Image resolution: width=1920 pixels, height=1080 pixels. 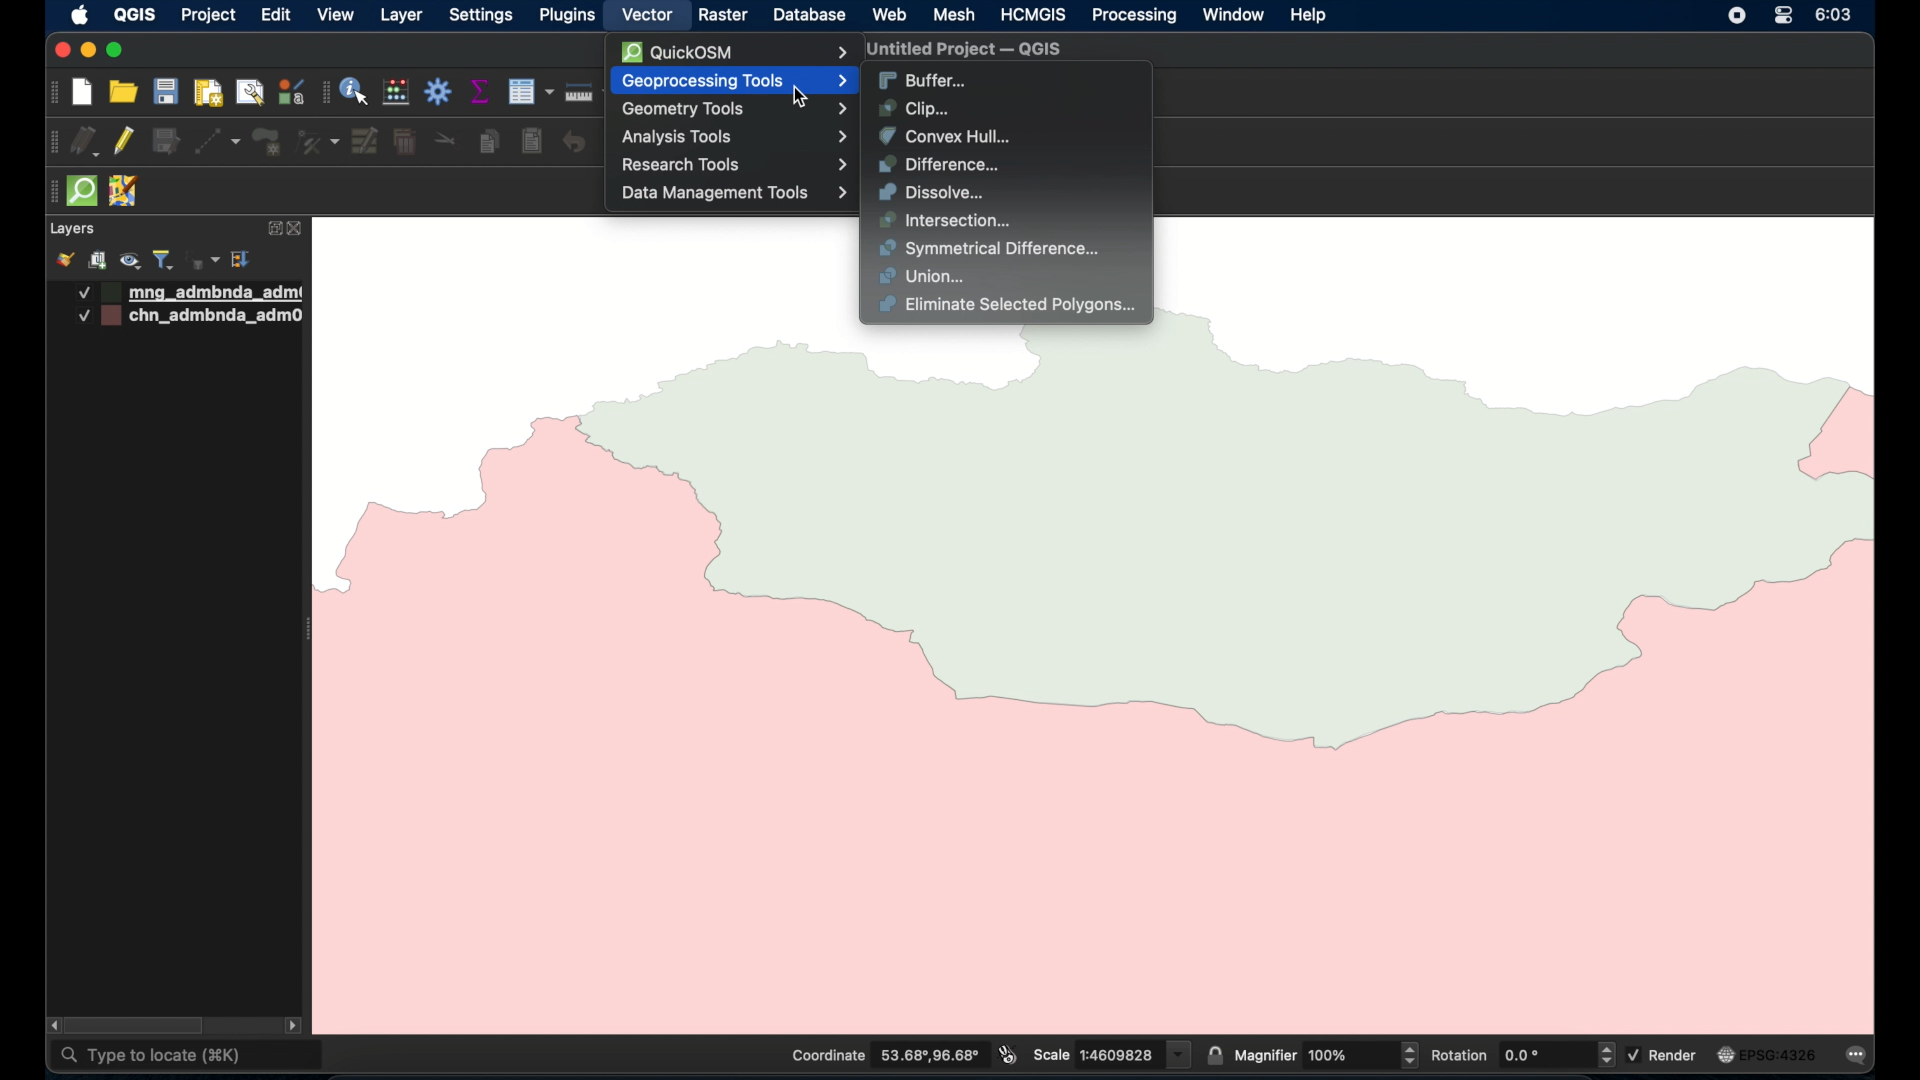 I want to click on clip, so click(x=915, y=108).